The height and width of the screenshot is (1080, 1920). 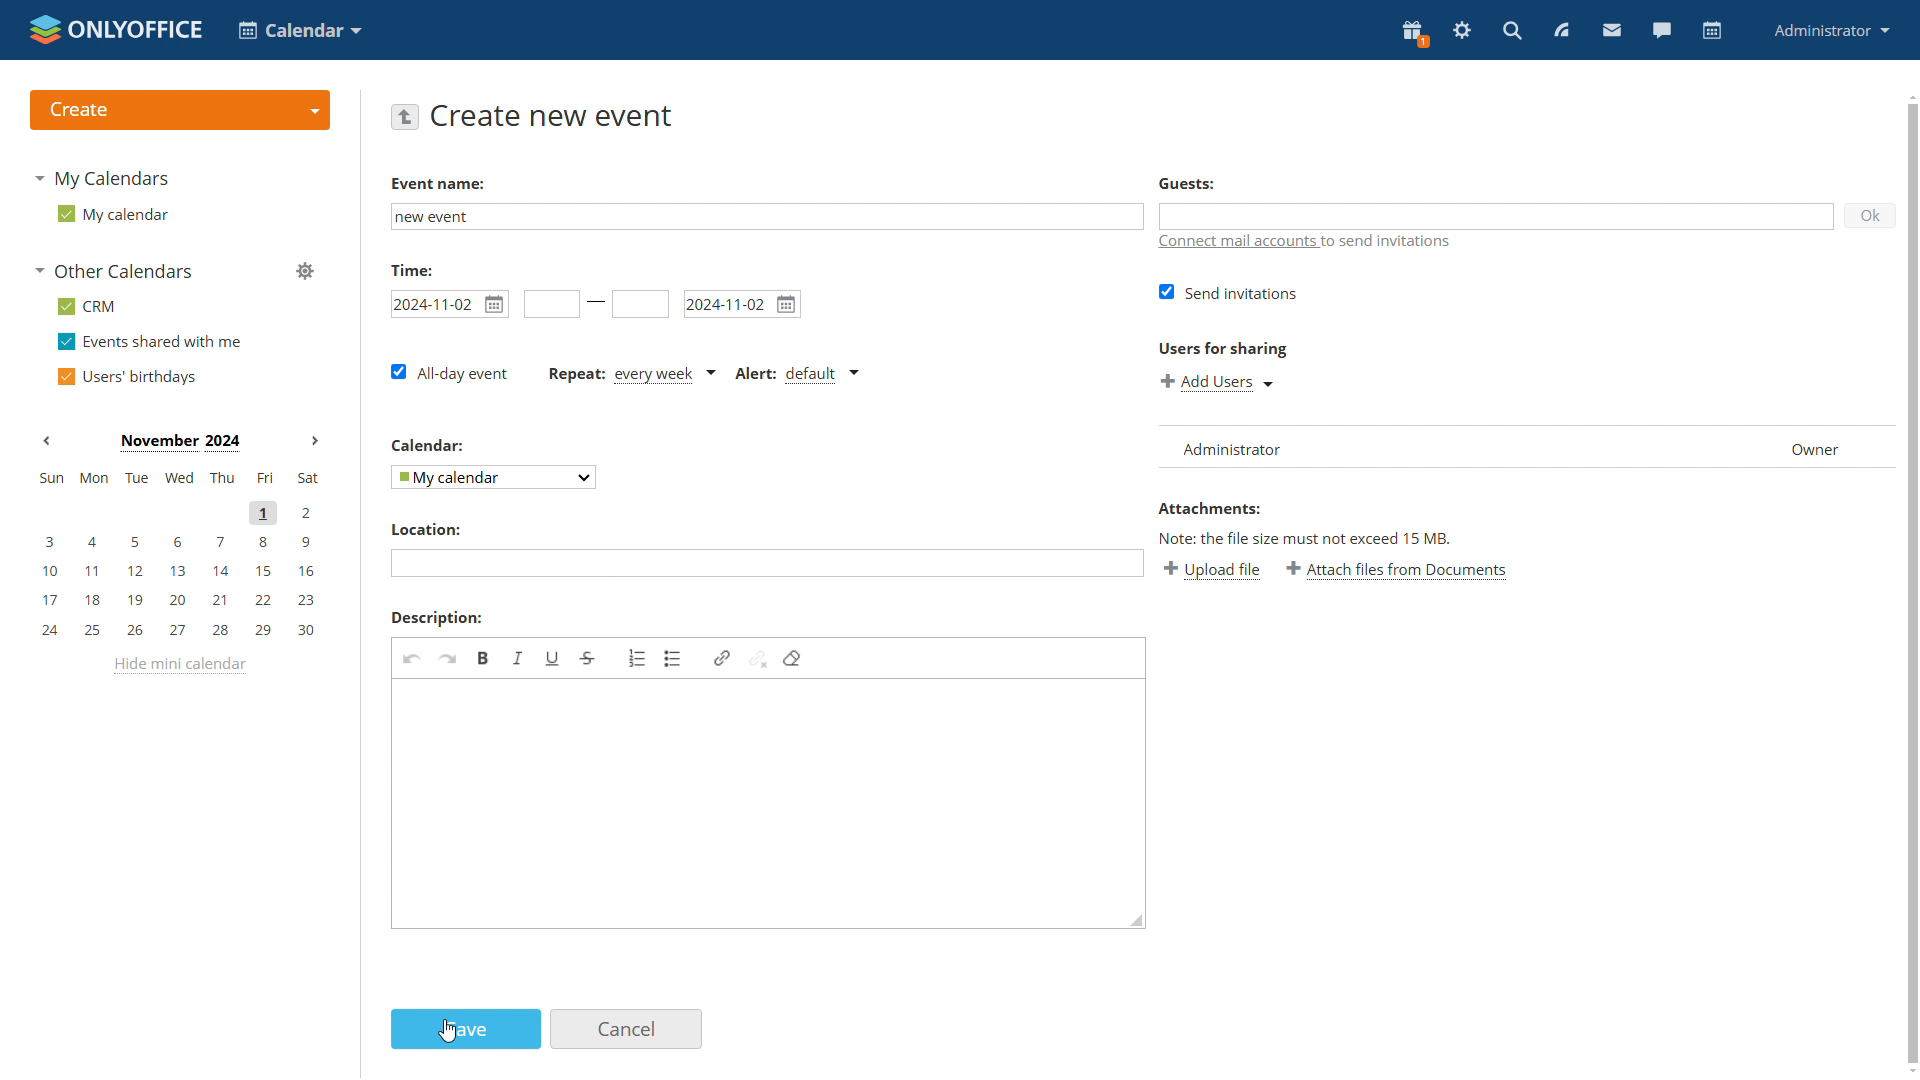 I want to click on talk, so click(x=1662, y=32).